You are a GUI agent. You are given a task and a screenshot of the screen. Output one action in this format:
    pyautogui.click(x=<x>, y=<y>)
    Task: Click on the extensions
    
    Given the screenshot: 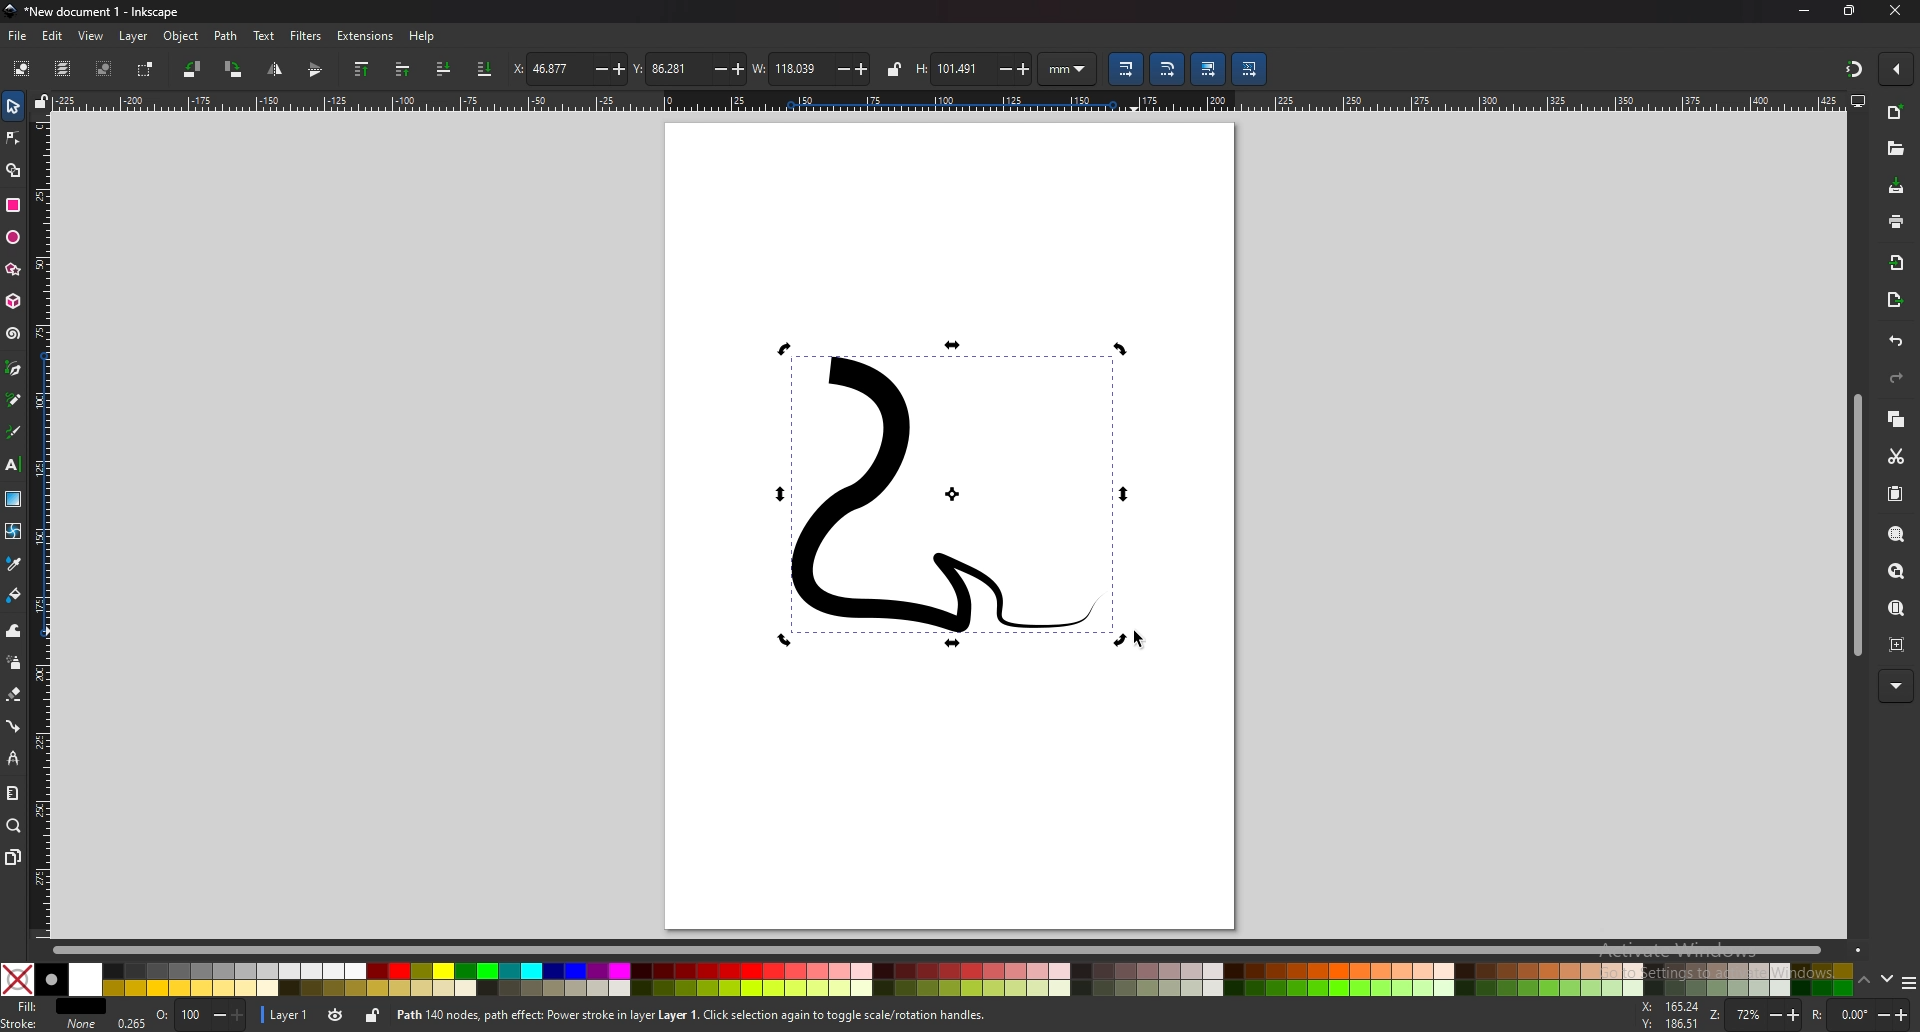 What is the action you would take?
    pyautogui.click(x=364, y=36)
    